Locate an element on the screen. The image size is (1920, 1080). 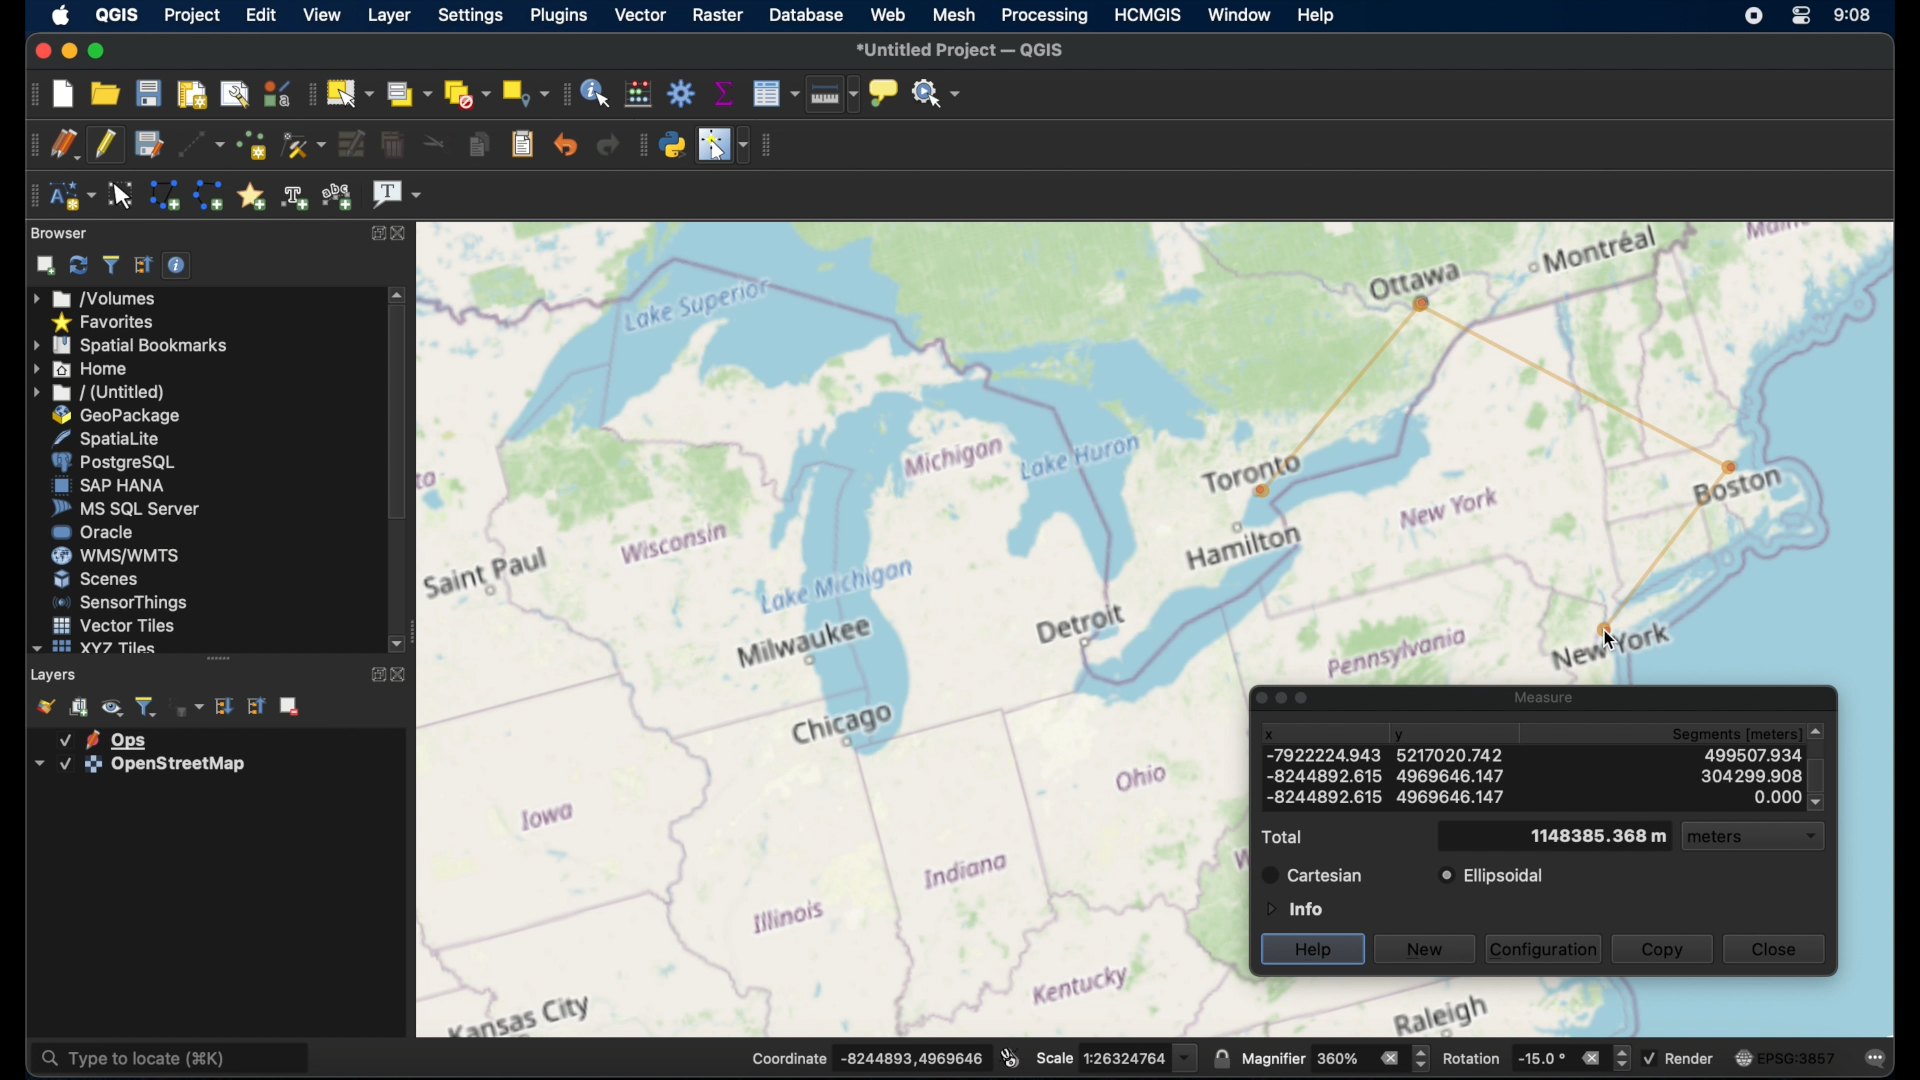
coordinate is located at coordinates (865, 1056).